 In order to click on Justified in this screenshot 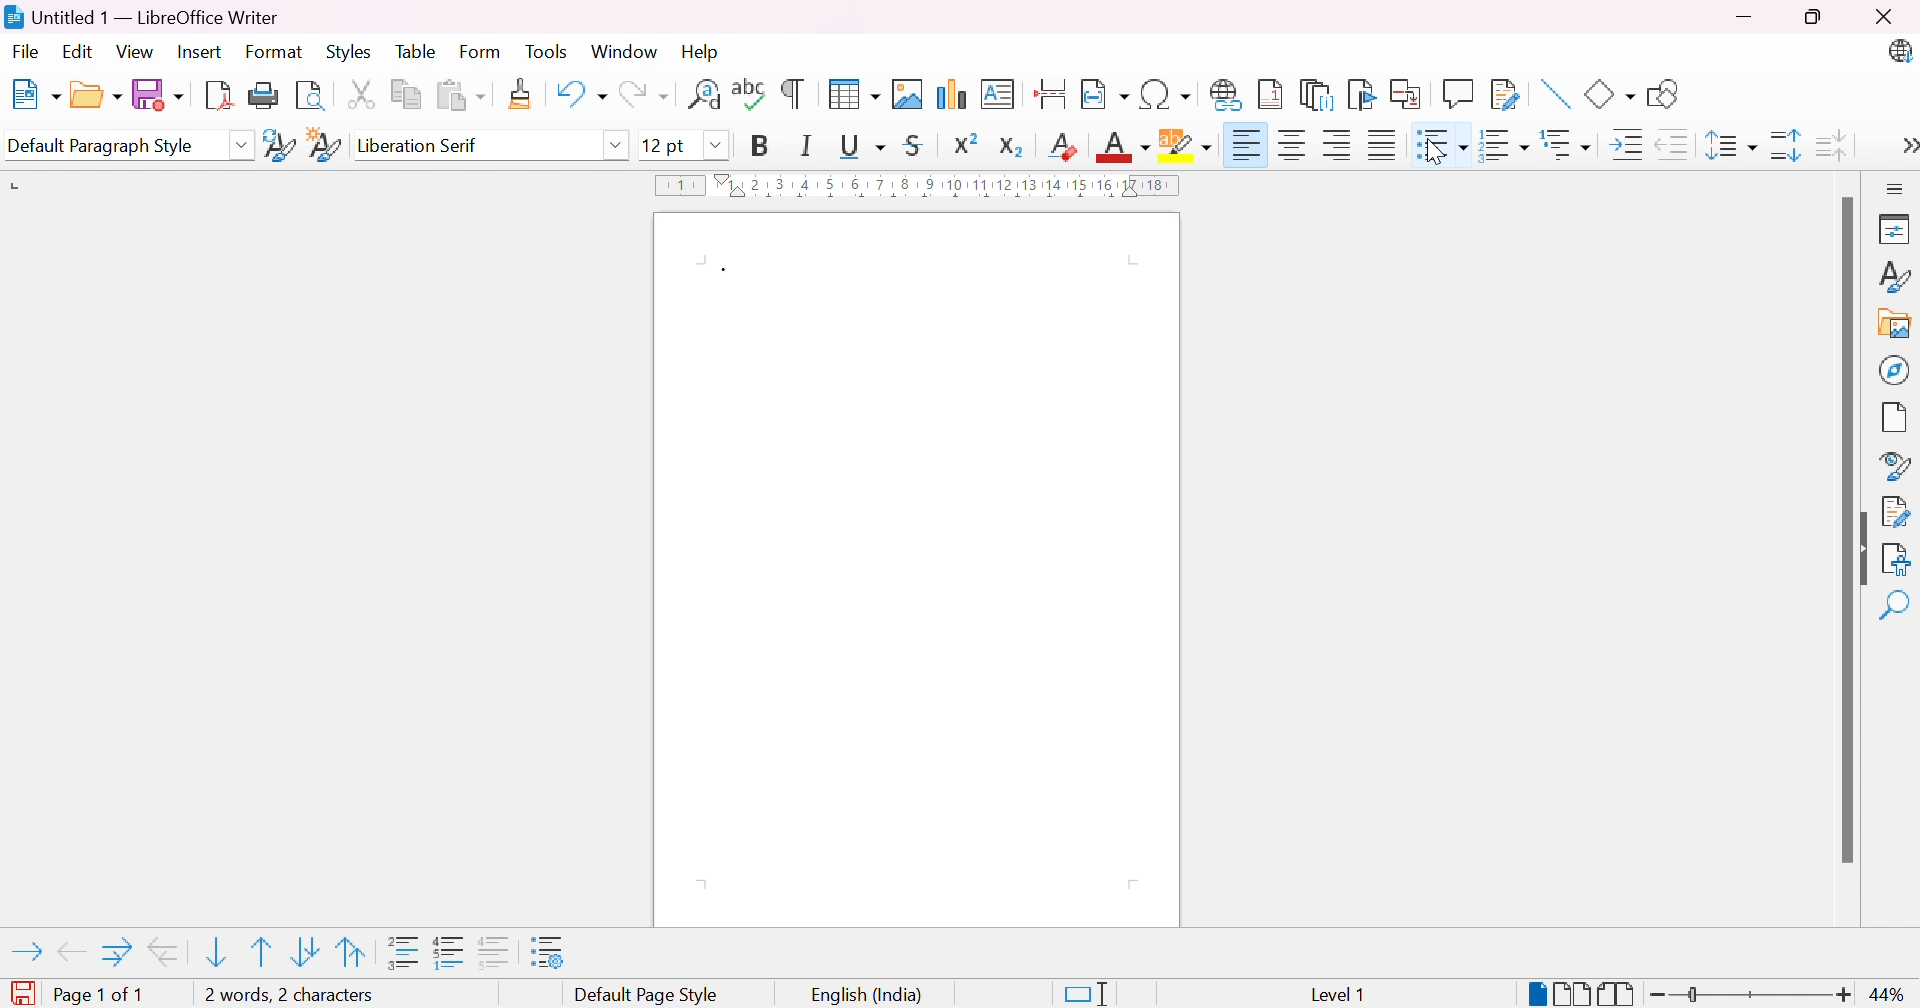, I will do `click(1383, 143)`.